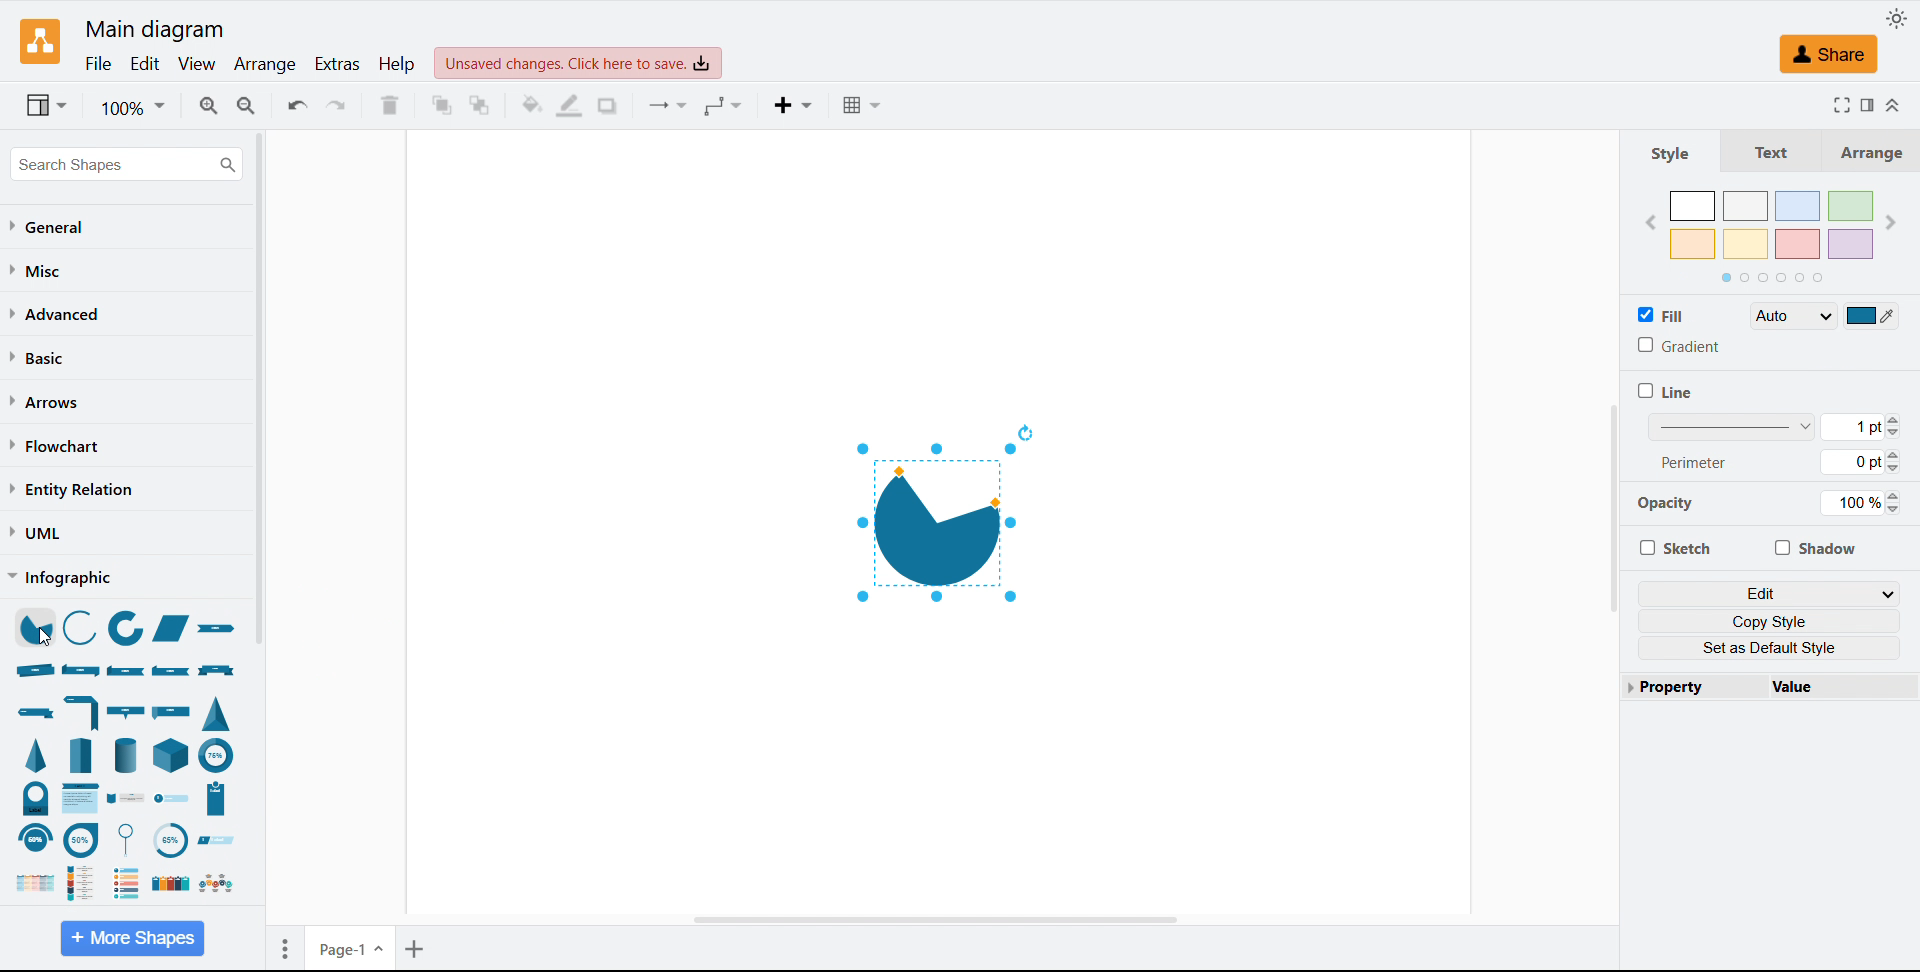  What do you see at coordinates (1734, 429) in the screenshot?
I see `line width` at bounding box center [1734, 429].